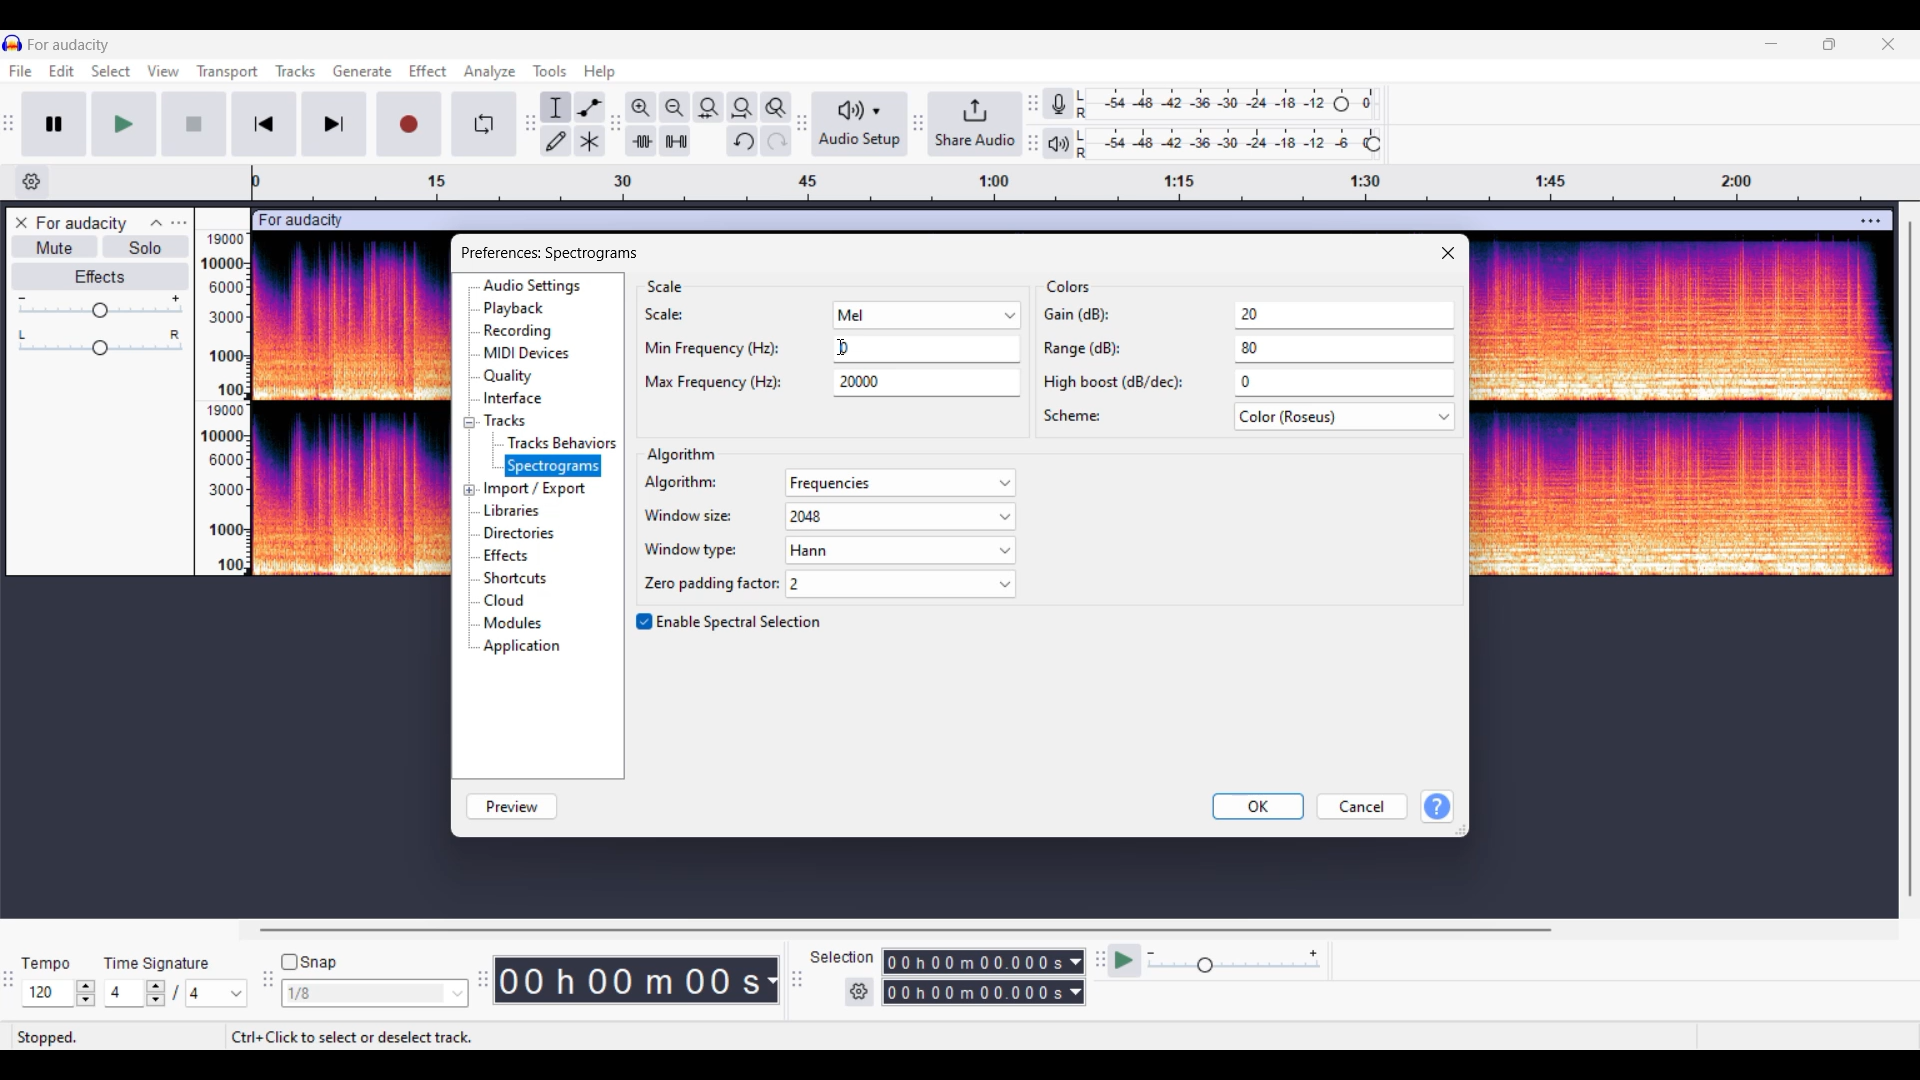 This screenshot has width=1920, height=1080. Describe the element at coordinates (600, 73) in the screenshot. I see `Help menu` at that location.